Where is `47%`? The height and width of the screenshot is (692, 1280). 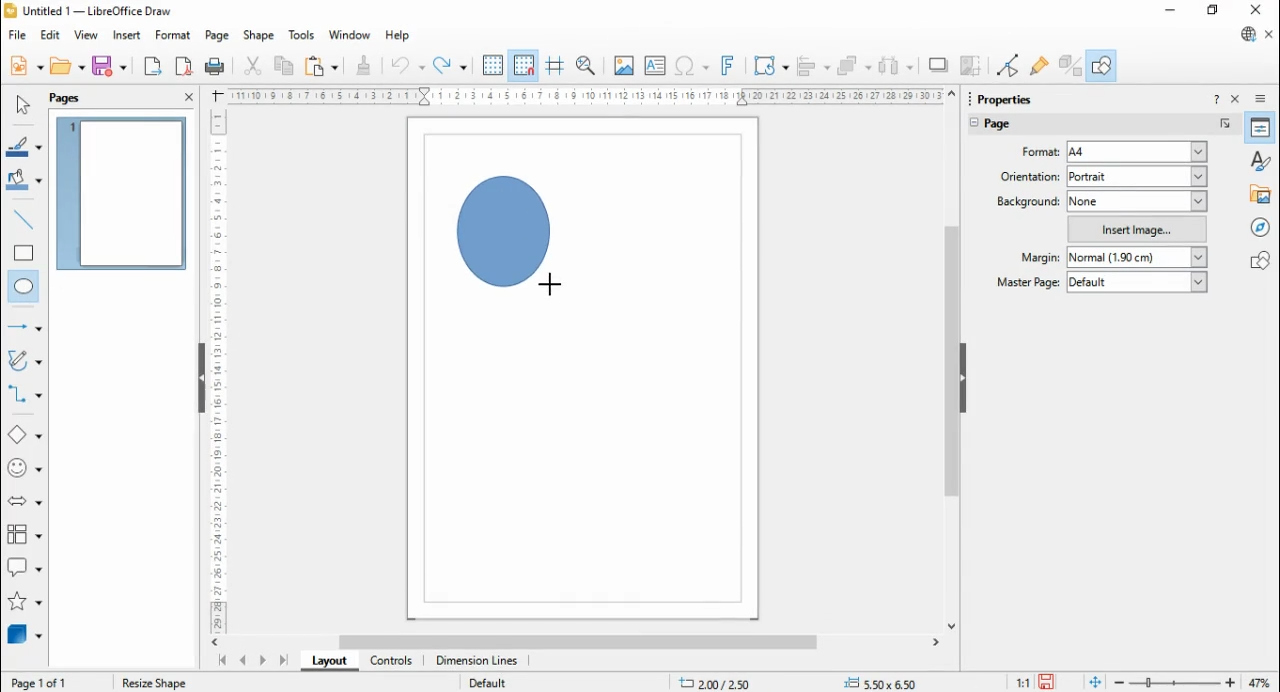
47% is located at coordinates (1262, 682).